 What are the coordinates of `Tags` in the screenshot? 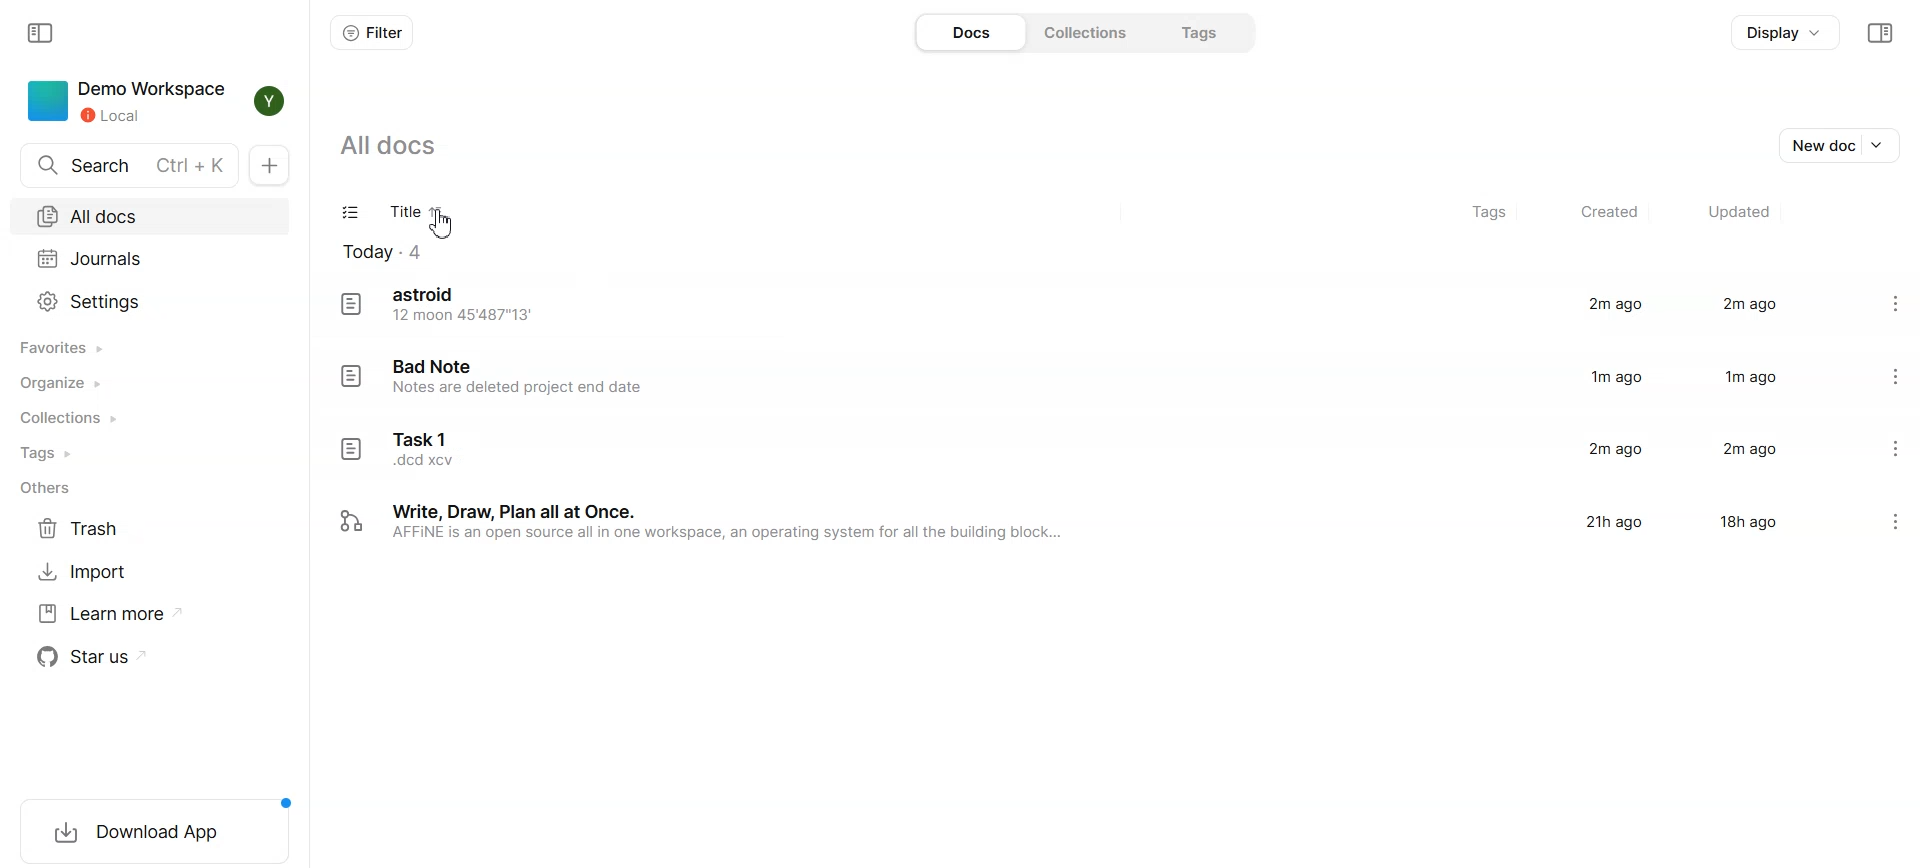 It's located at (1484, 213).